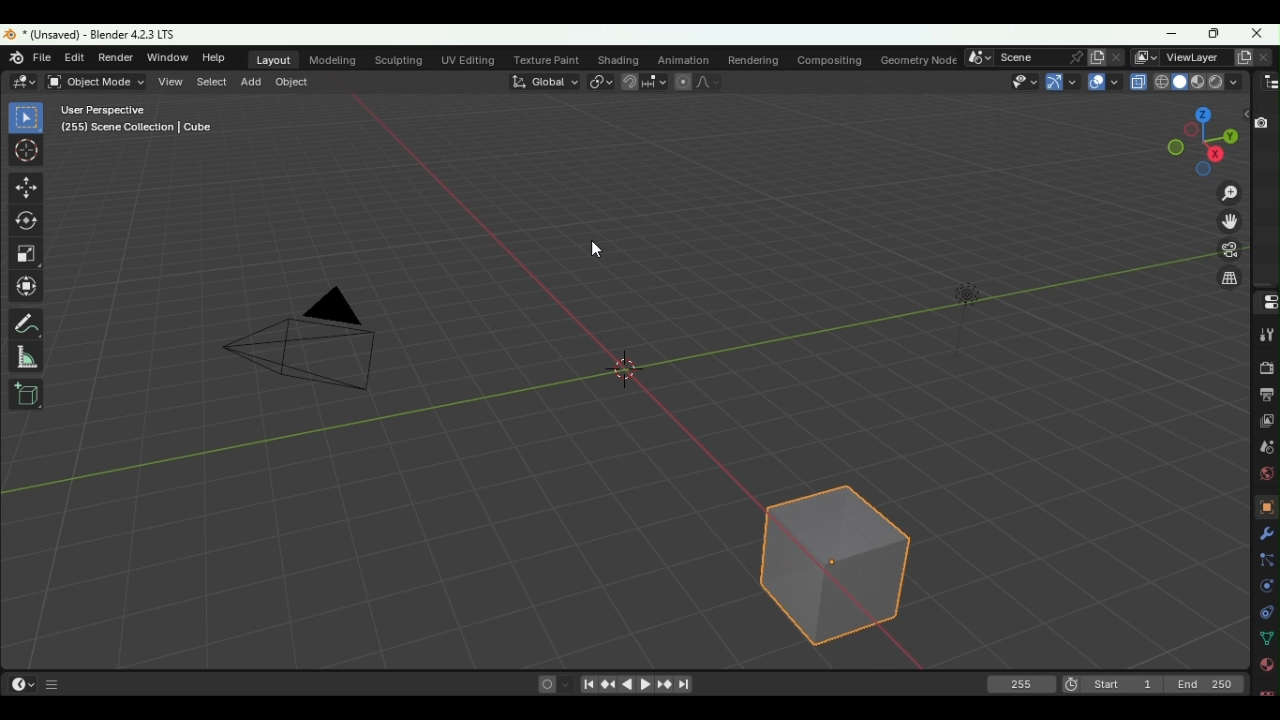 This screenshot has height=720, width=1280. I want to click on Jump to previous/next frame, so click(610, 686).